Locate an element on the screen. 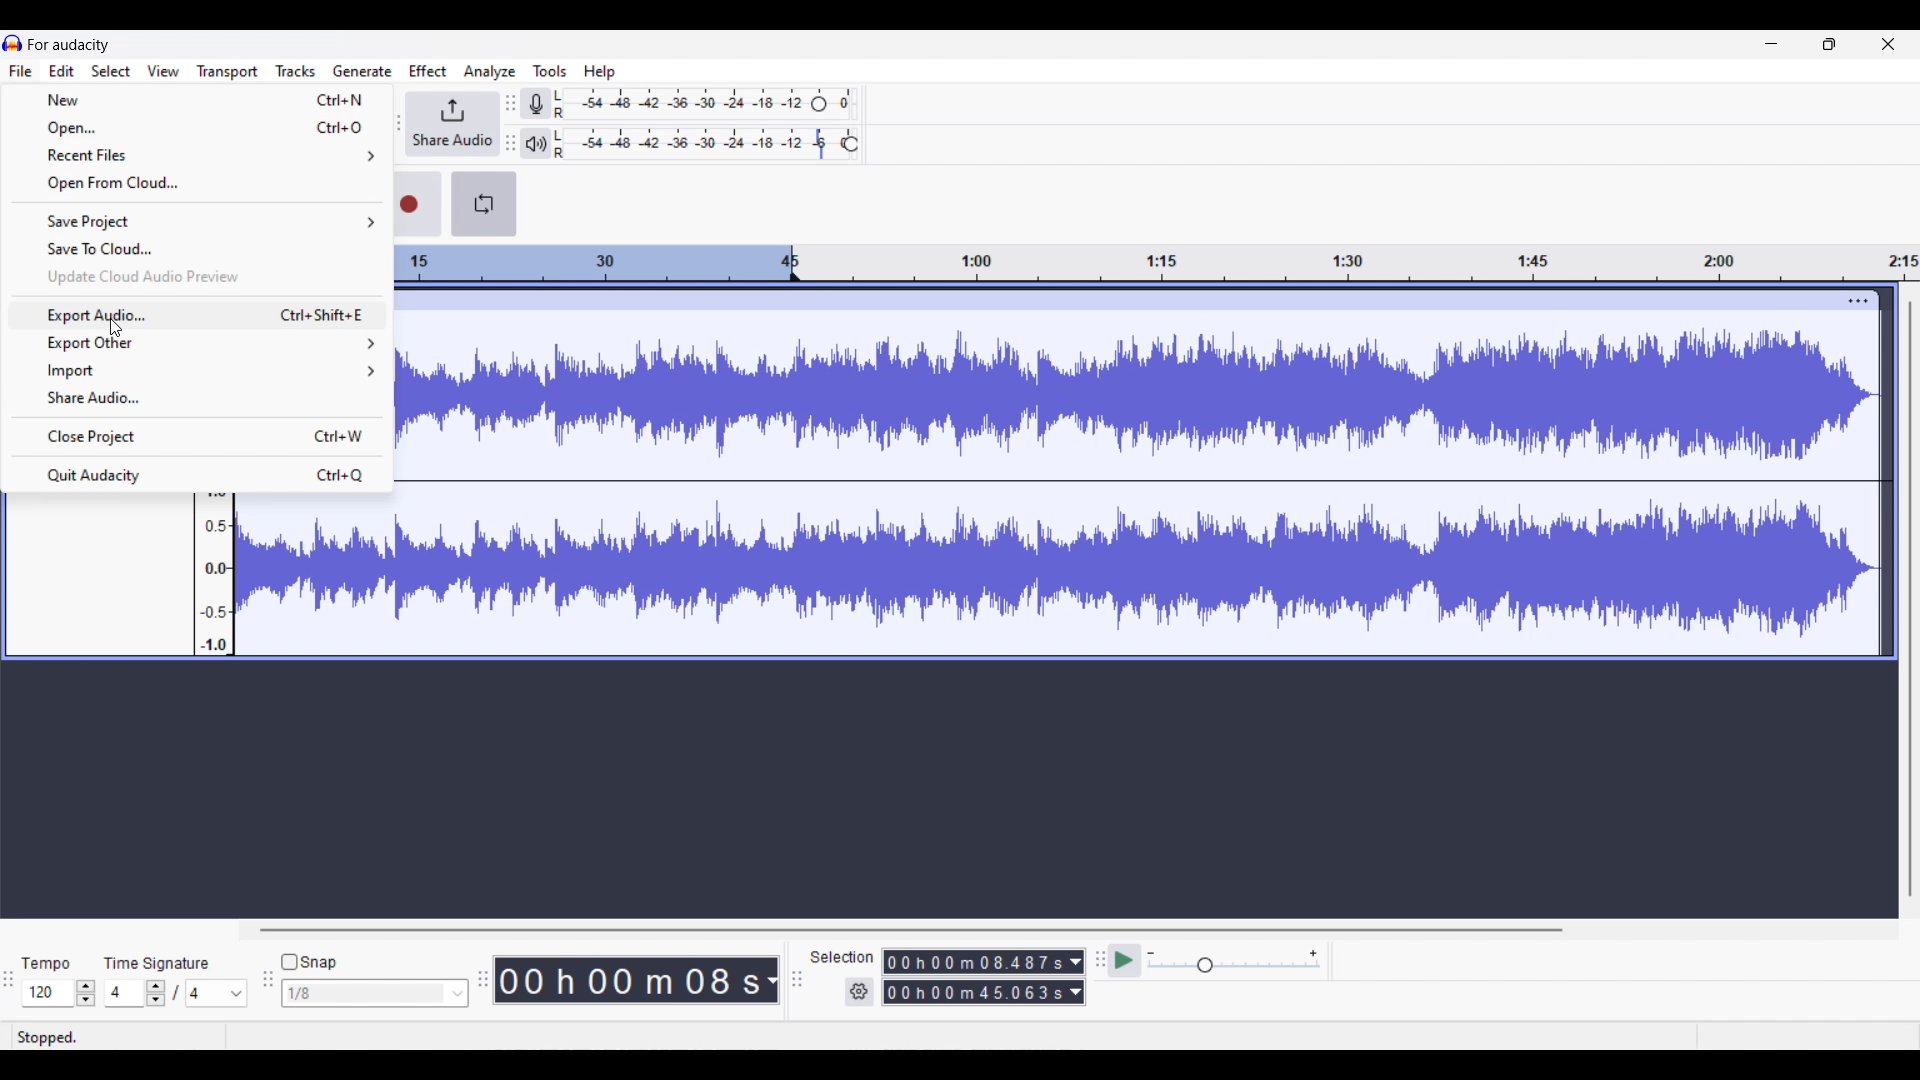 Image resolution: width=1920 pixels, height=1080 pixels. Close project is located at coordinates (198, 436).